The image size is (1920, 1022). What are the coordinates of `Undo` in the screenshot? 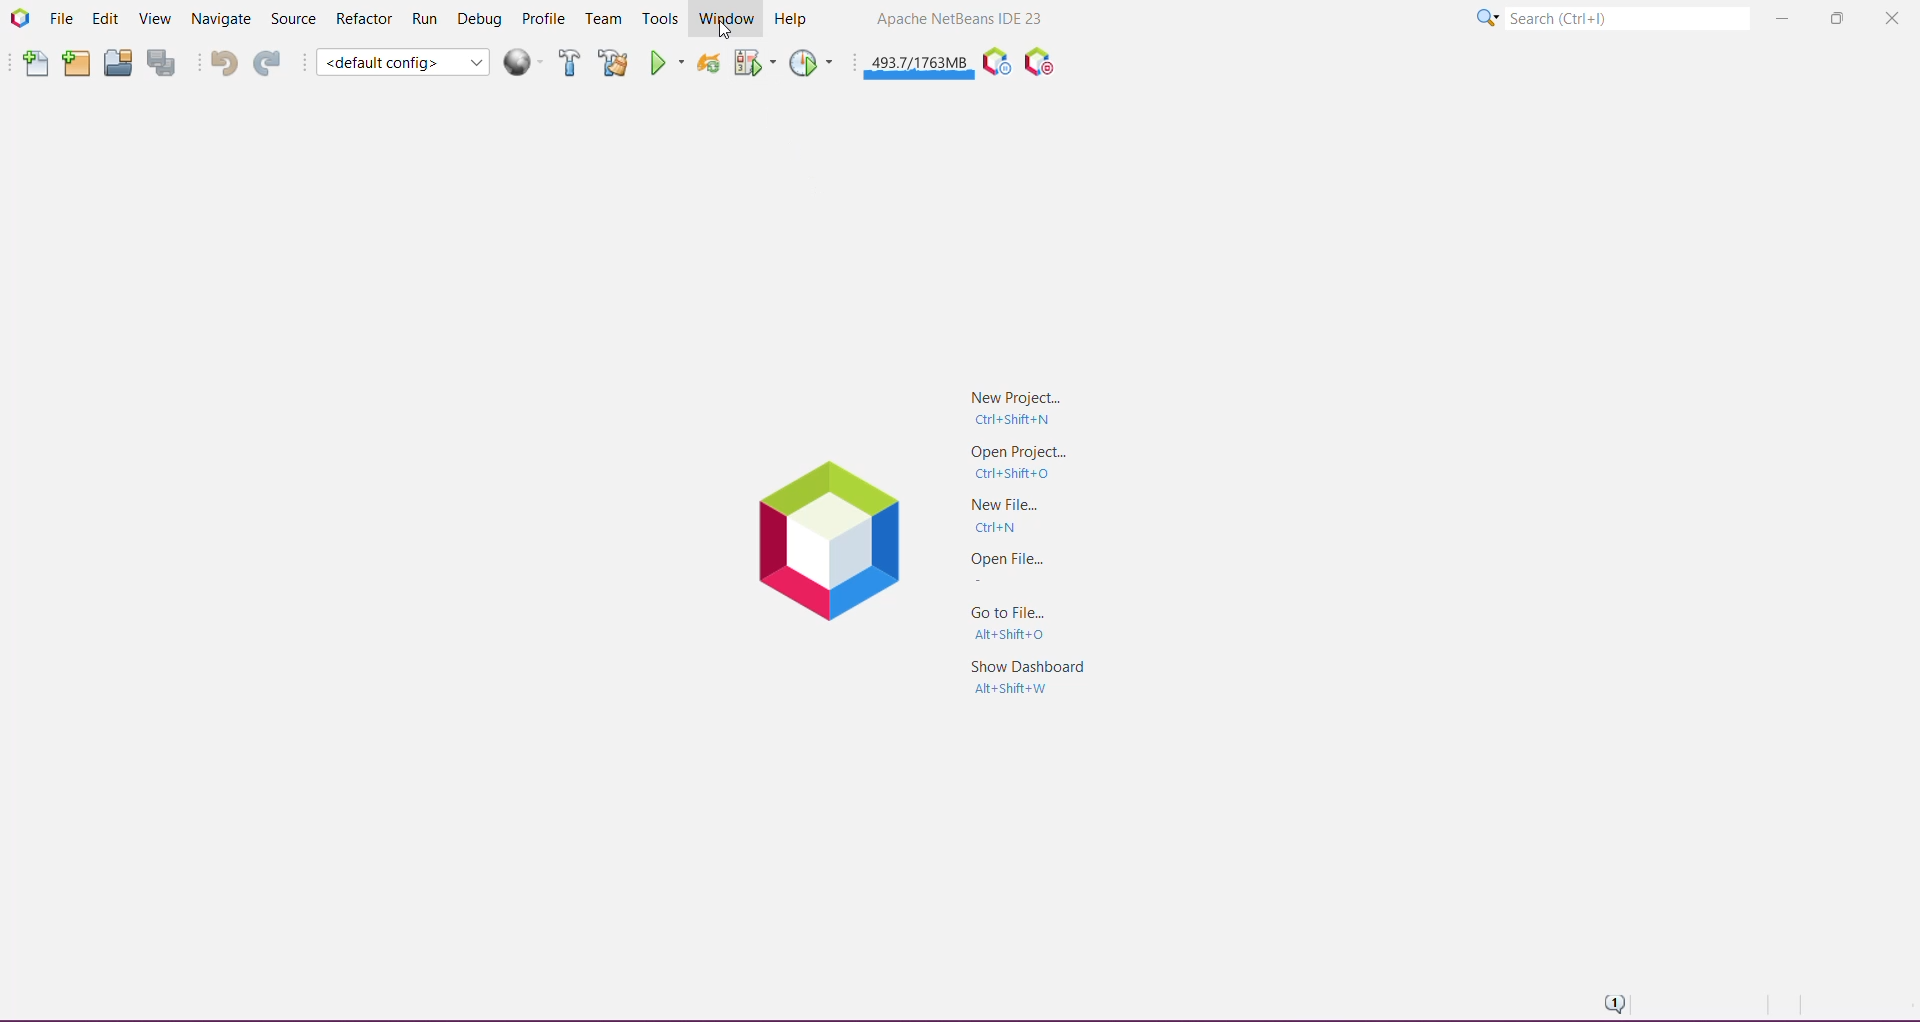 It's located at (218, 62).